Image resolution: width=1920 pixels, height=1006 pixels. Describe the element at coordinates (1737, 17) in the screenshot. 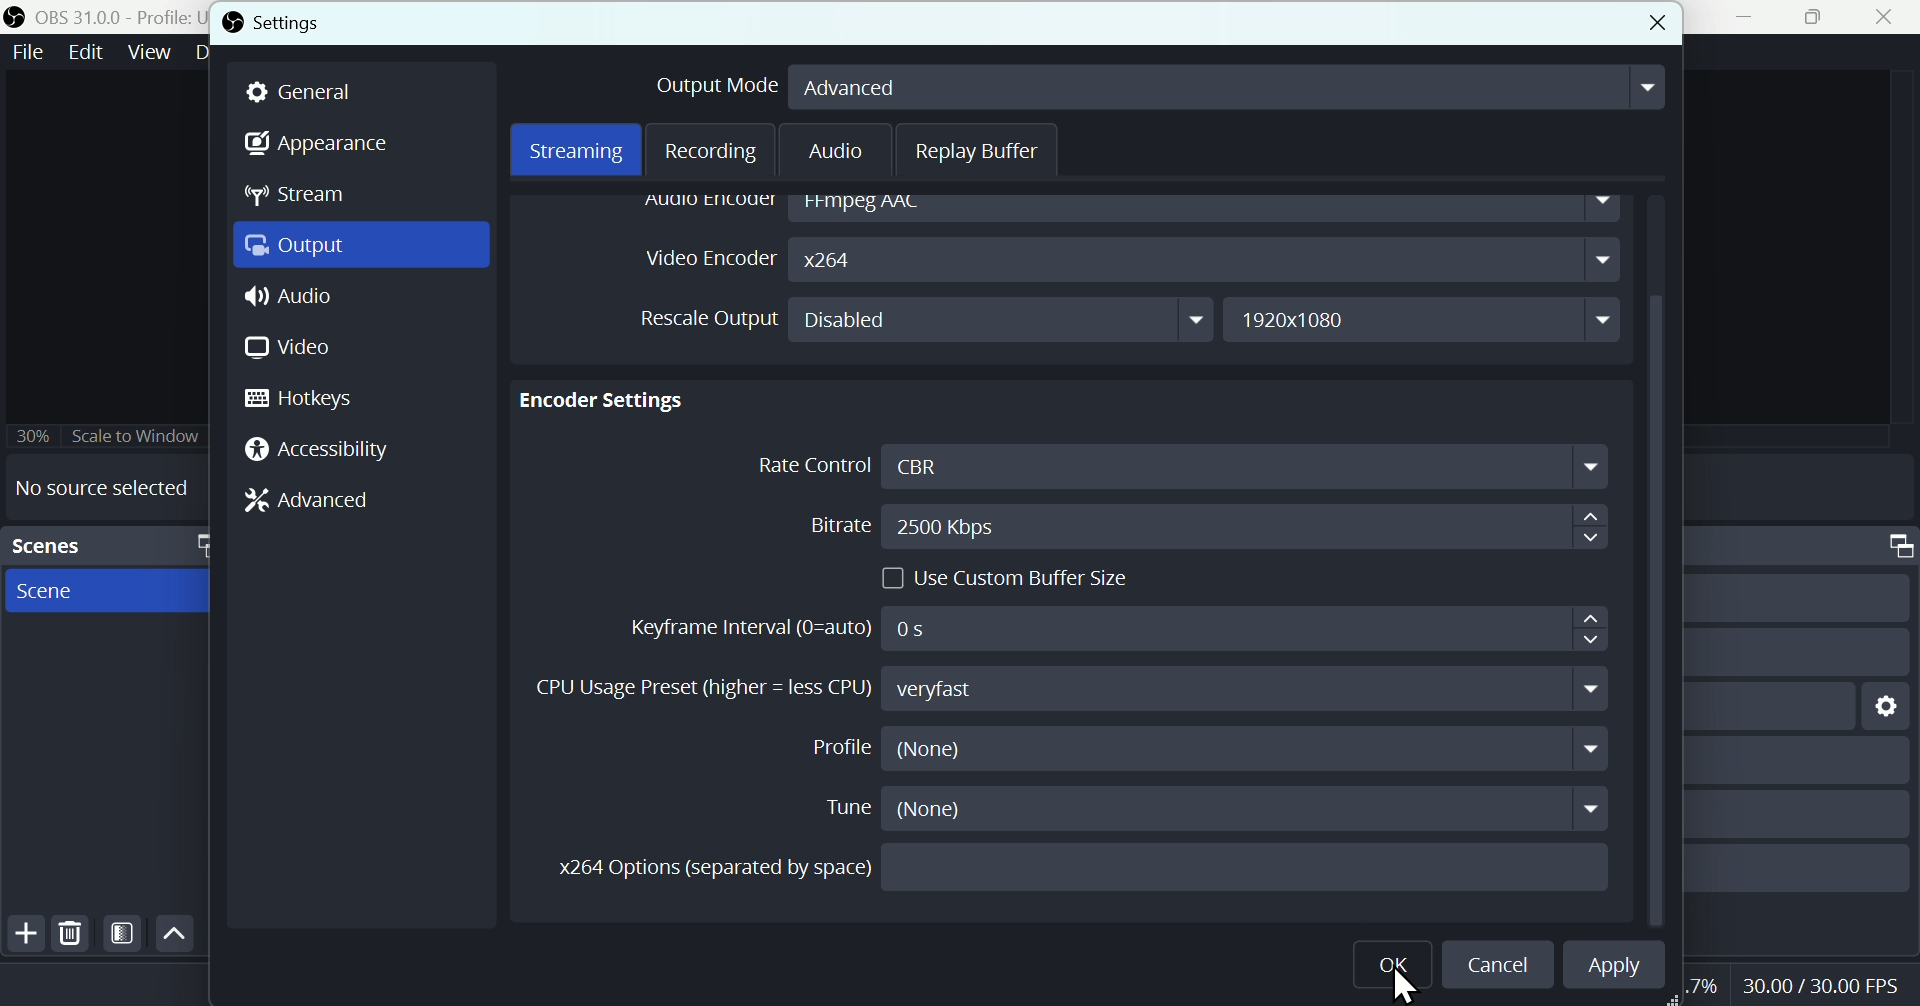

I see `minimise` at that location.